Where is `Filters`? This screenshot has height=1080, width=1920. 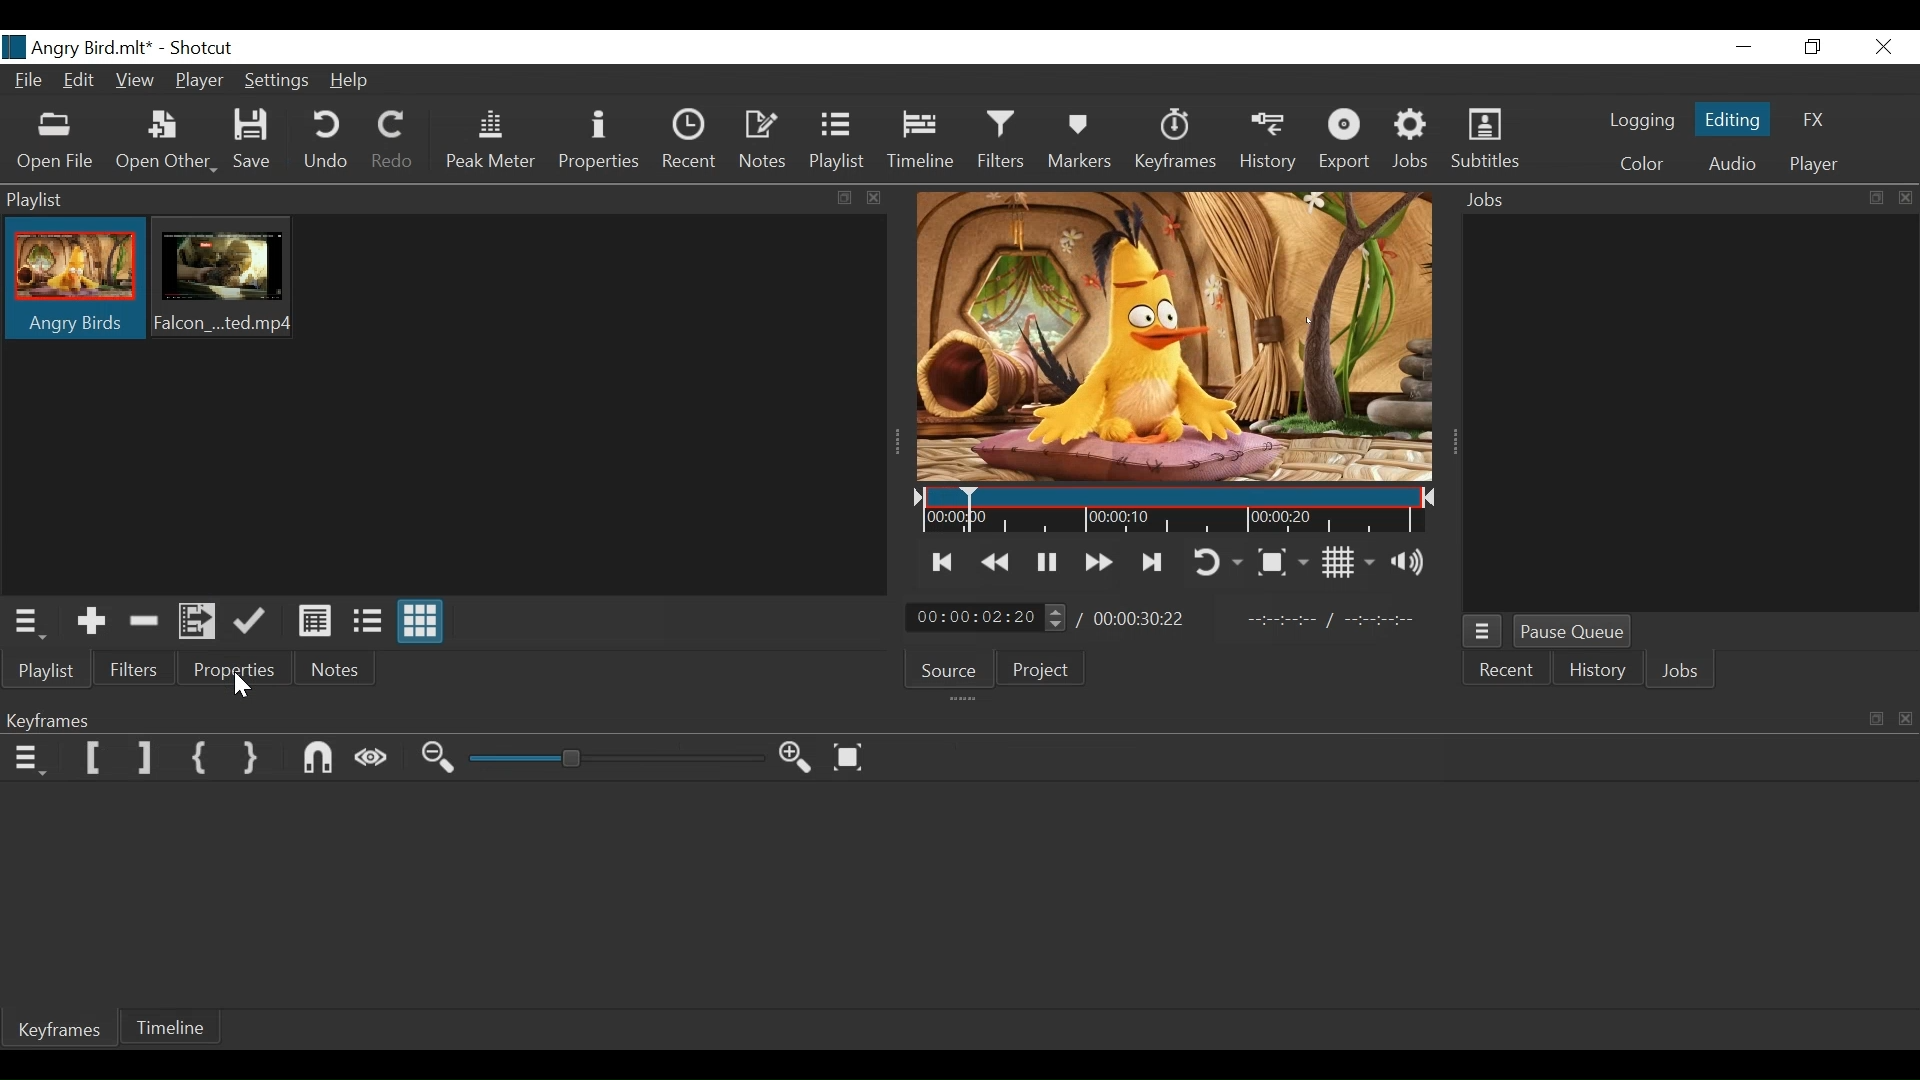
Filters is located at coordinates (130, 669).